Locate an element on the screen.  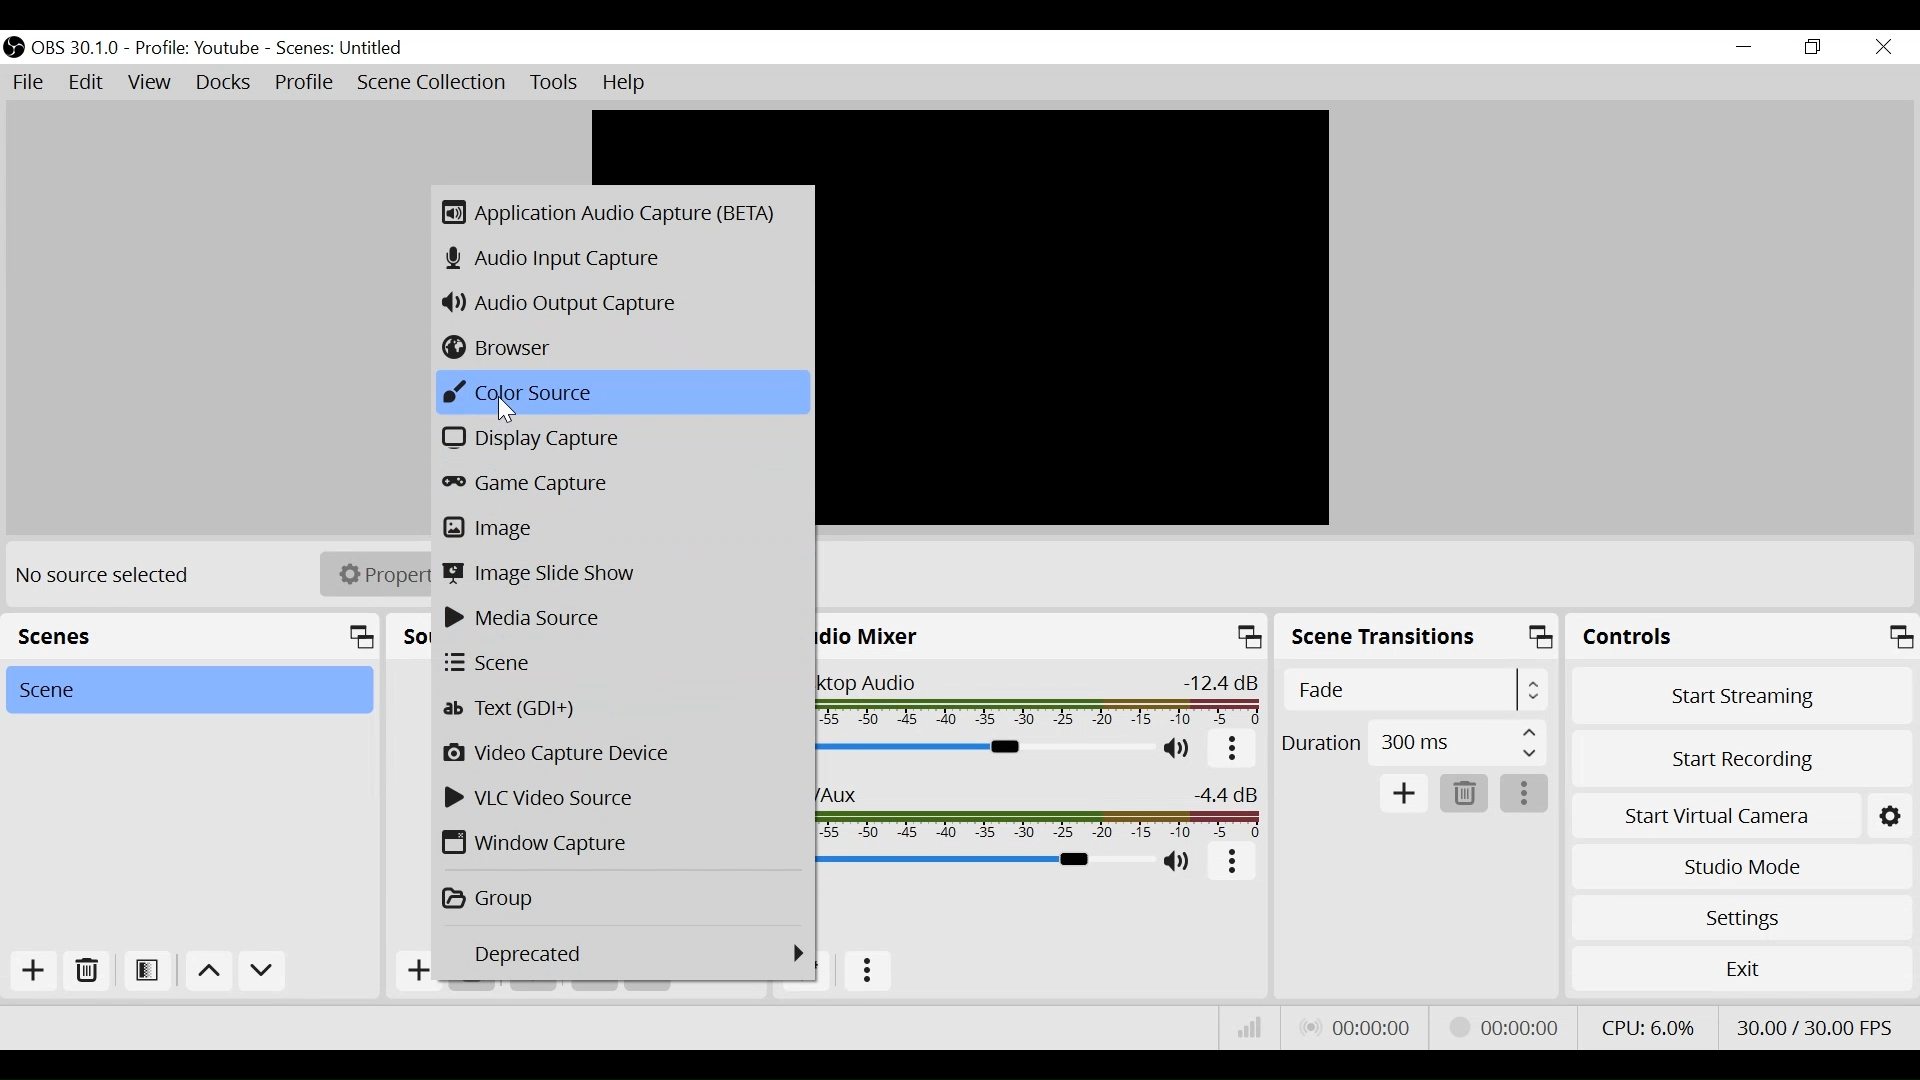
Exit is located at coordinates (1742, 974).